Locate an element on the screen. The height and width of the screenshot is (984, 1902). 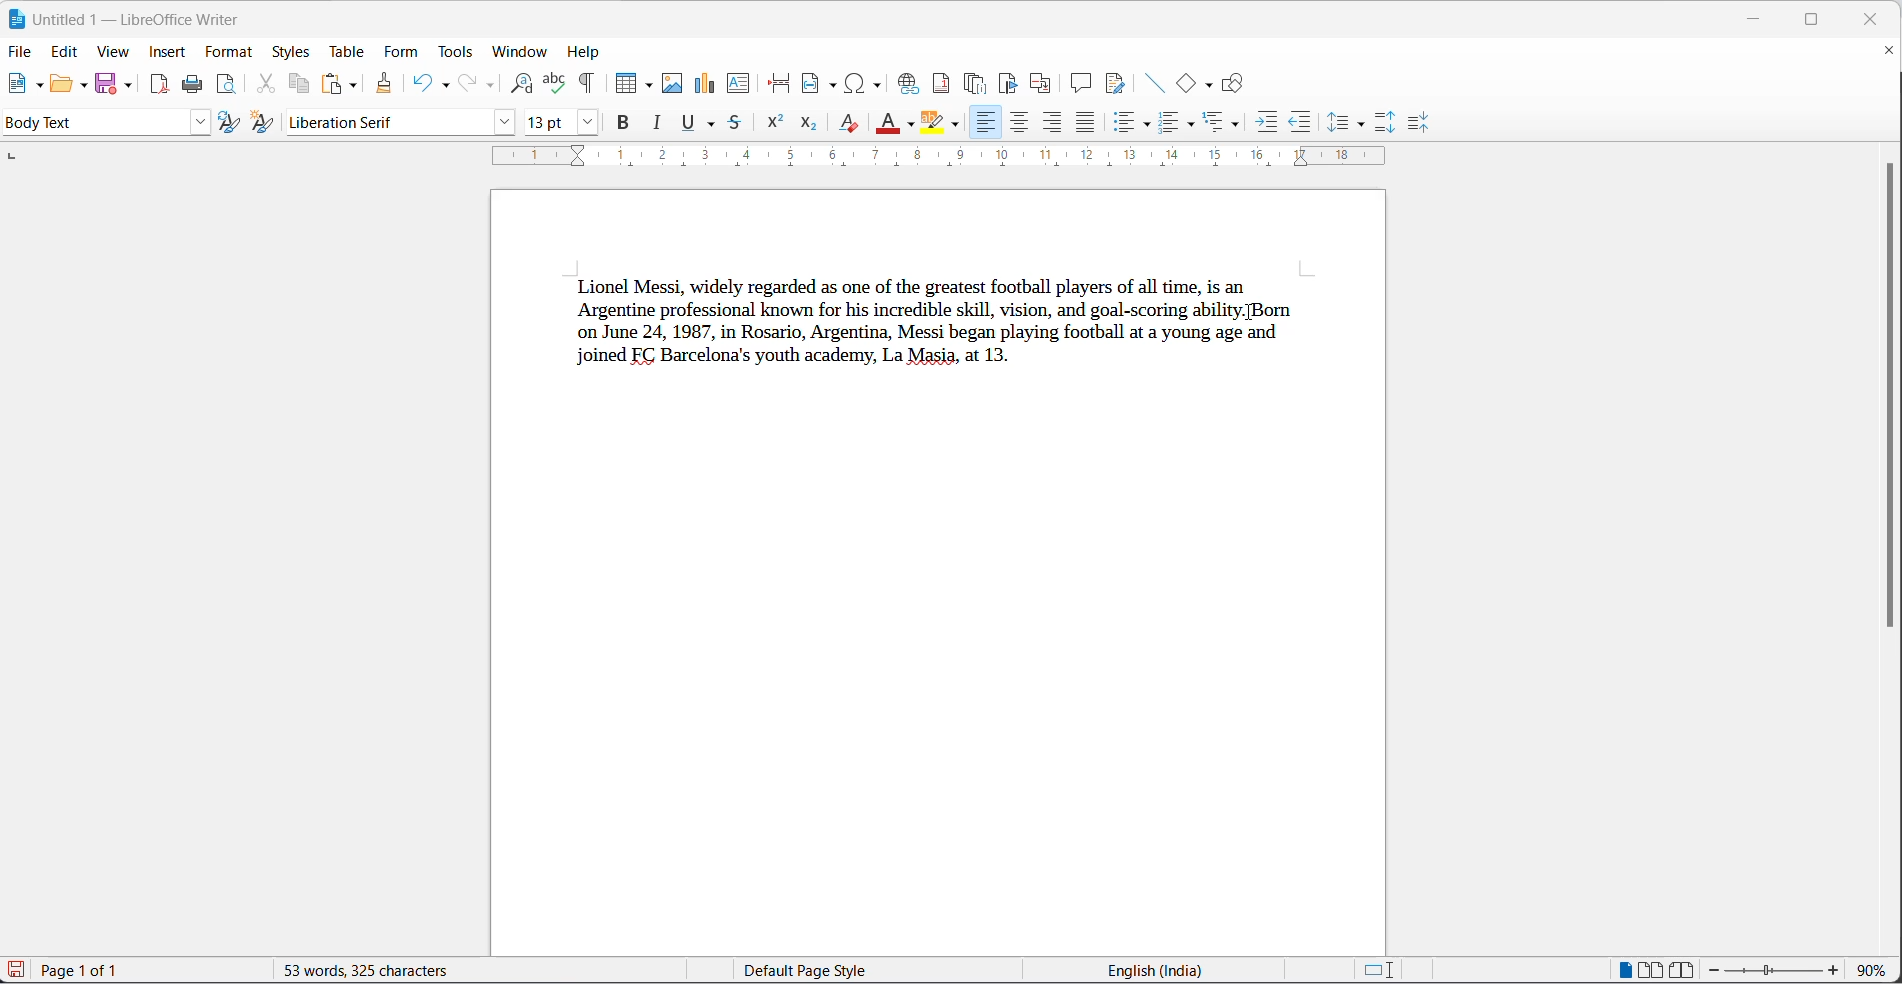
help is located at coordinates (586, 52).